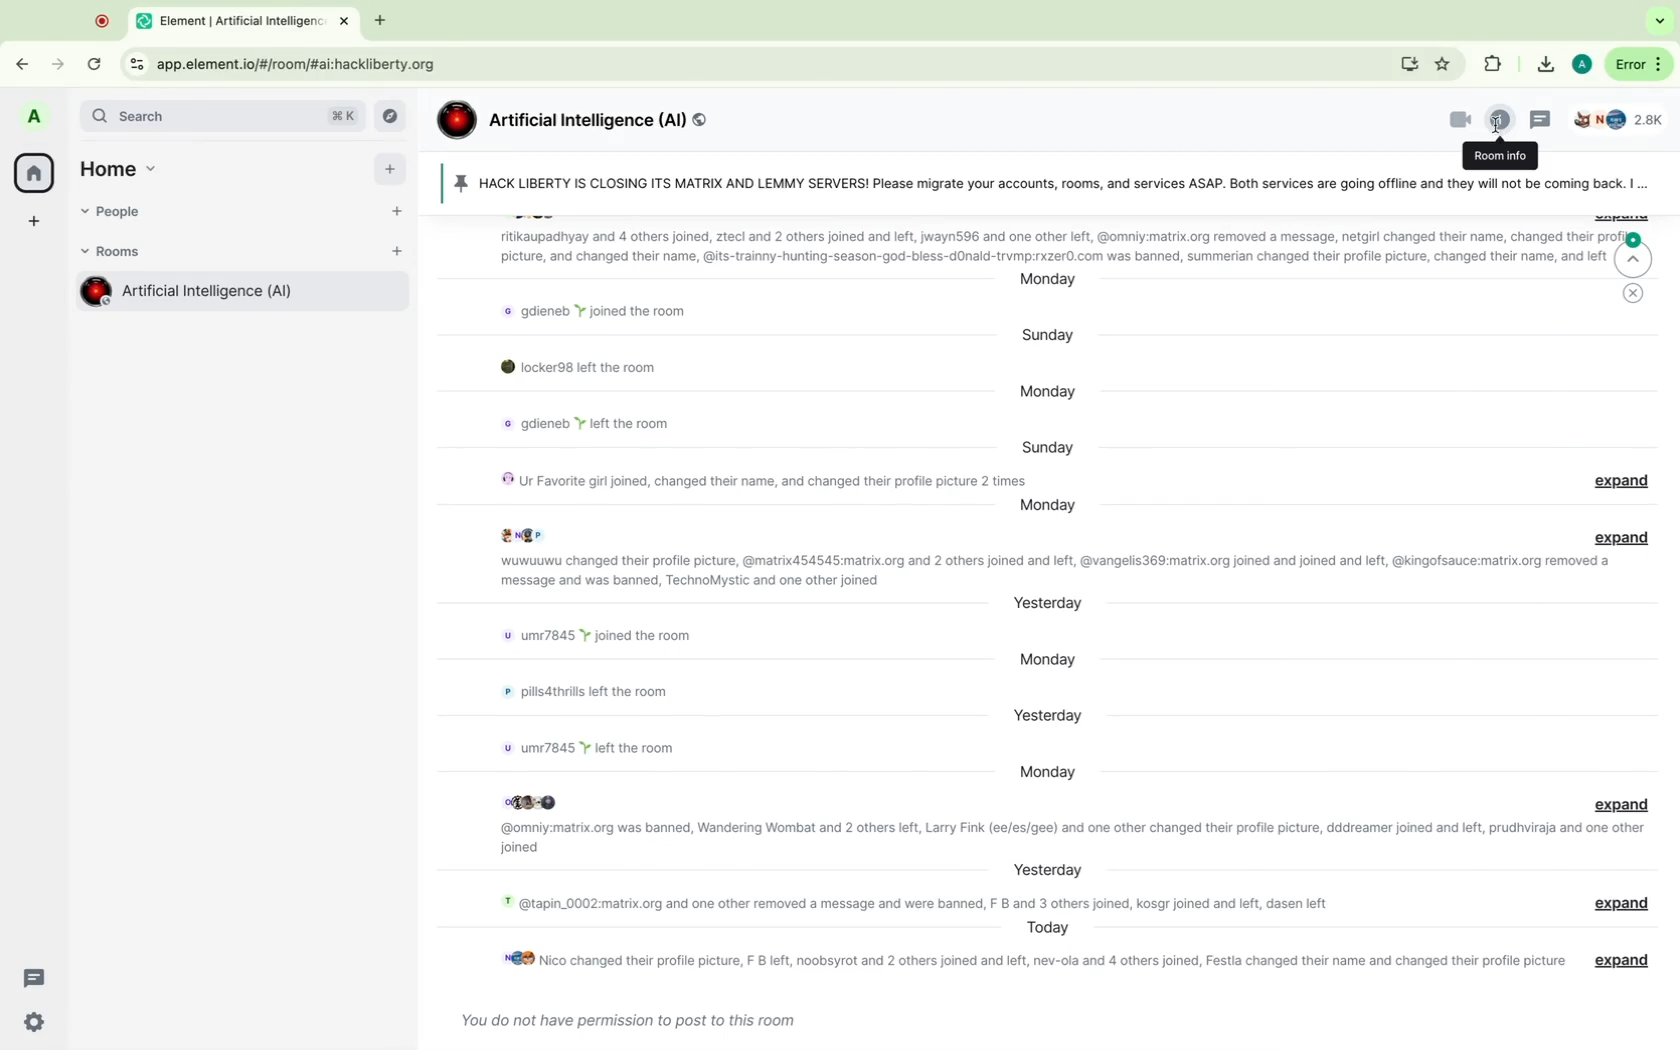 The image size is (1680, 1050). I want to click on install element, so click(1410, 64).